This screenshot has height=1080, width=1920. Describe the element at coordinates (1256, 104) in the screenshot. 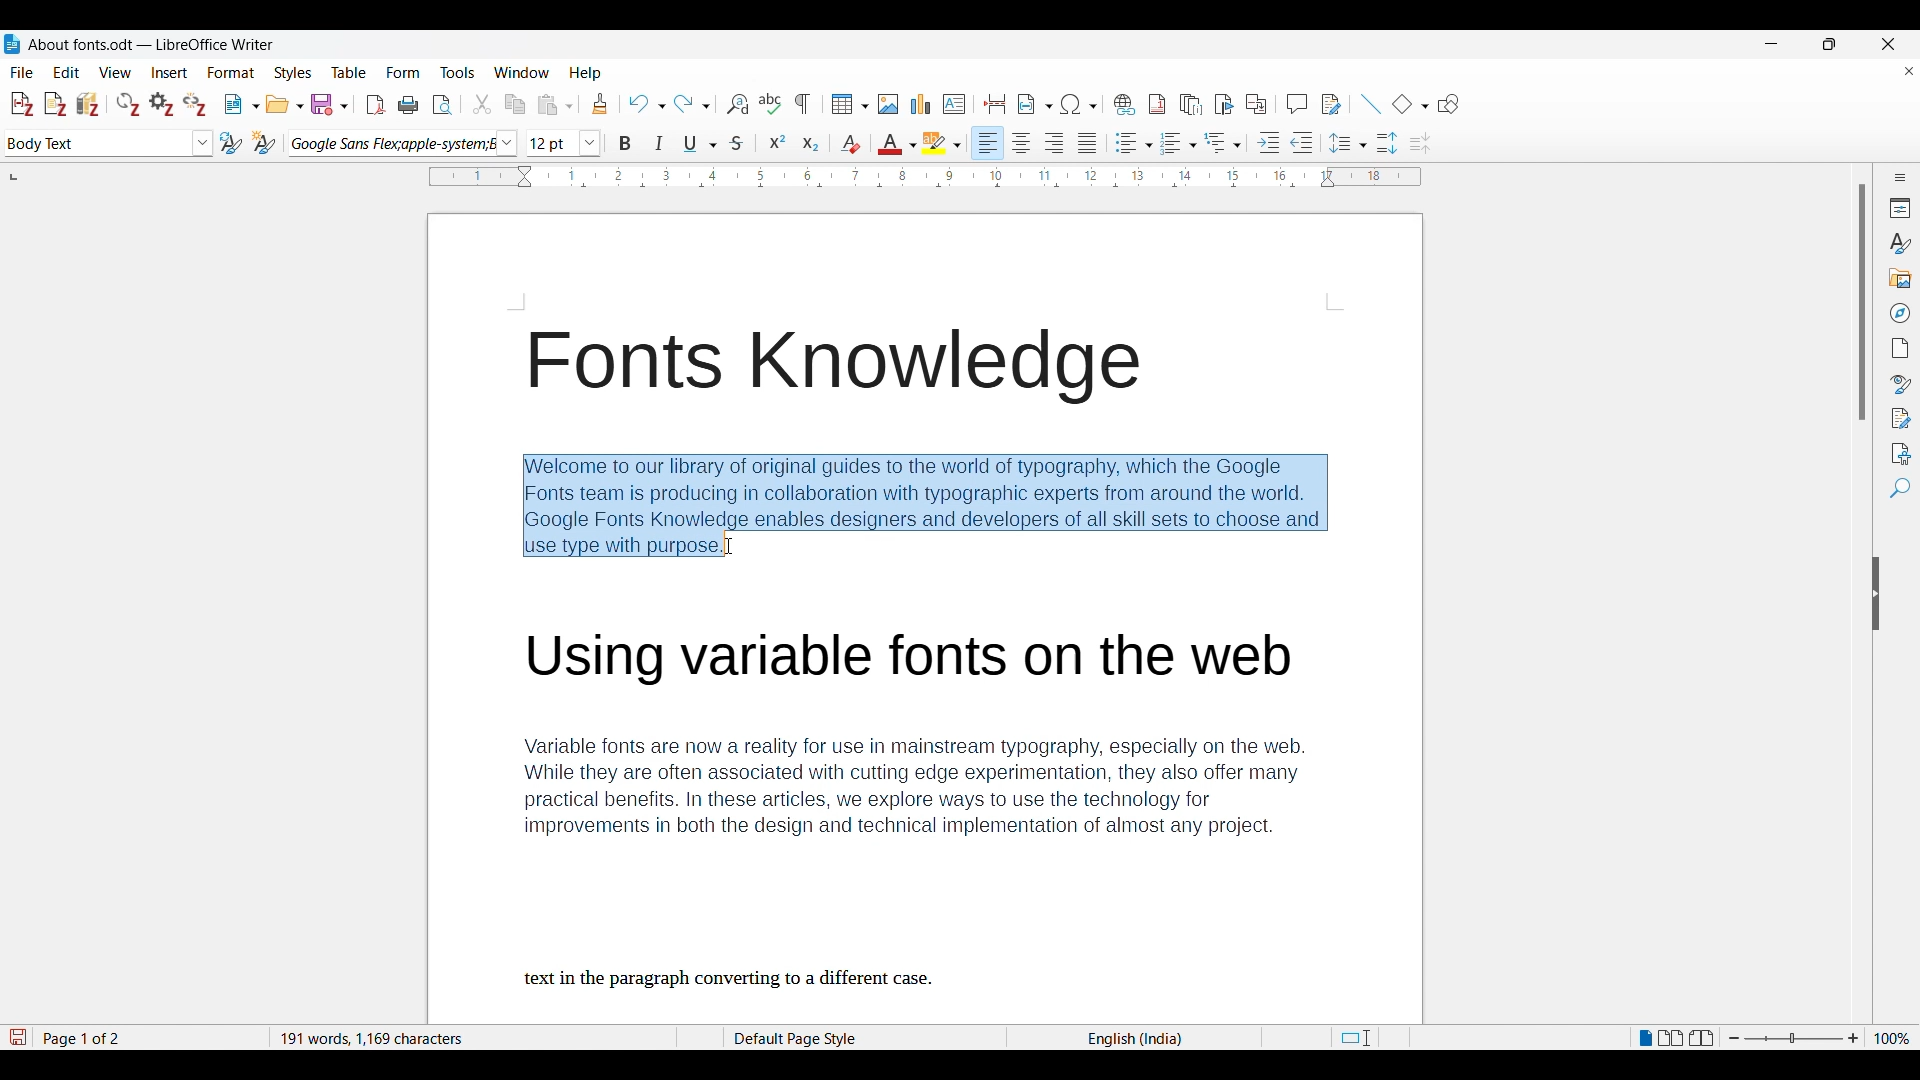

I see `Insert cross-reference` at that location.